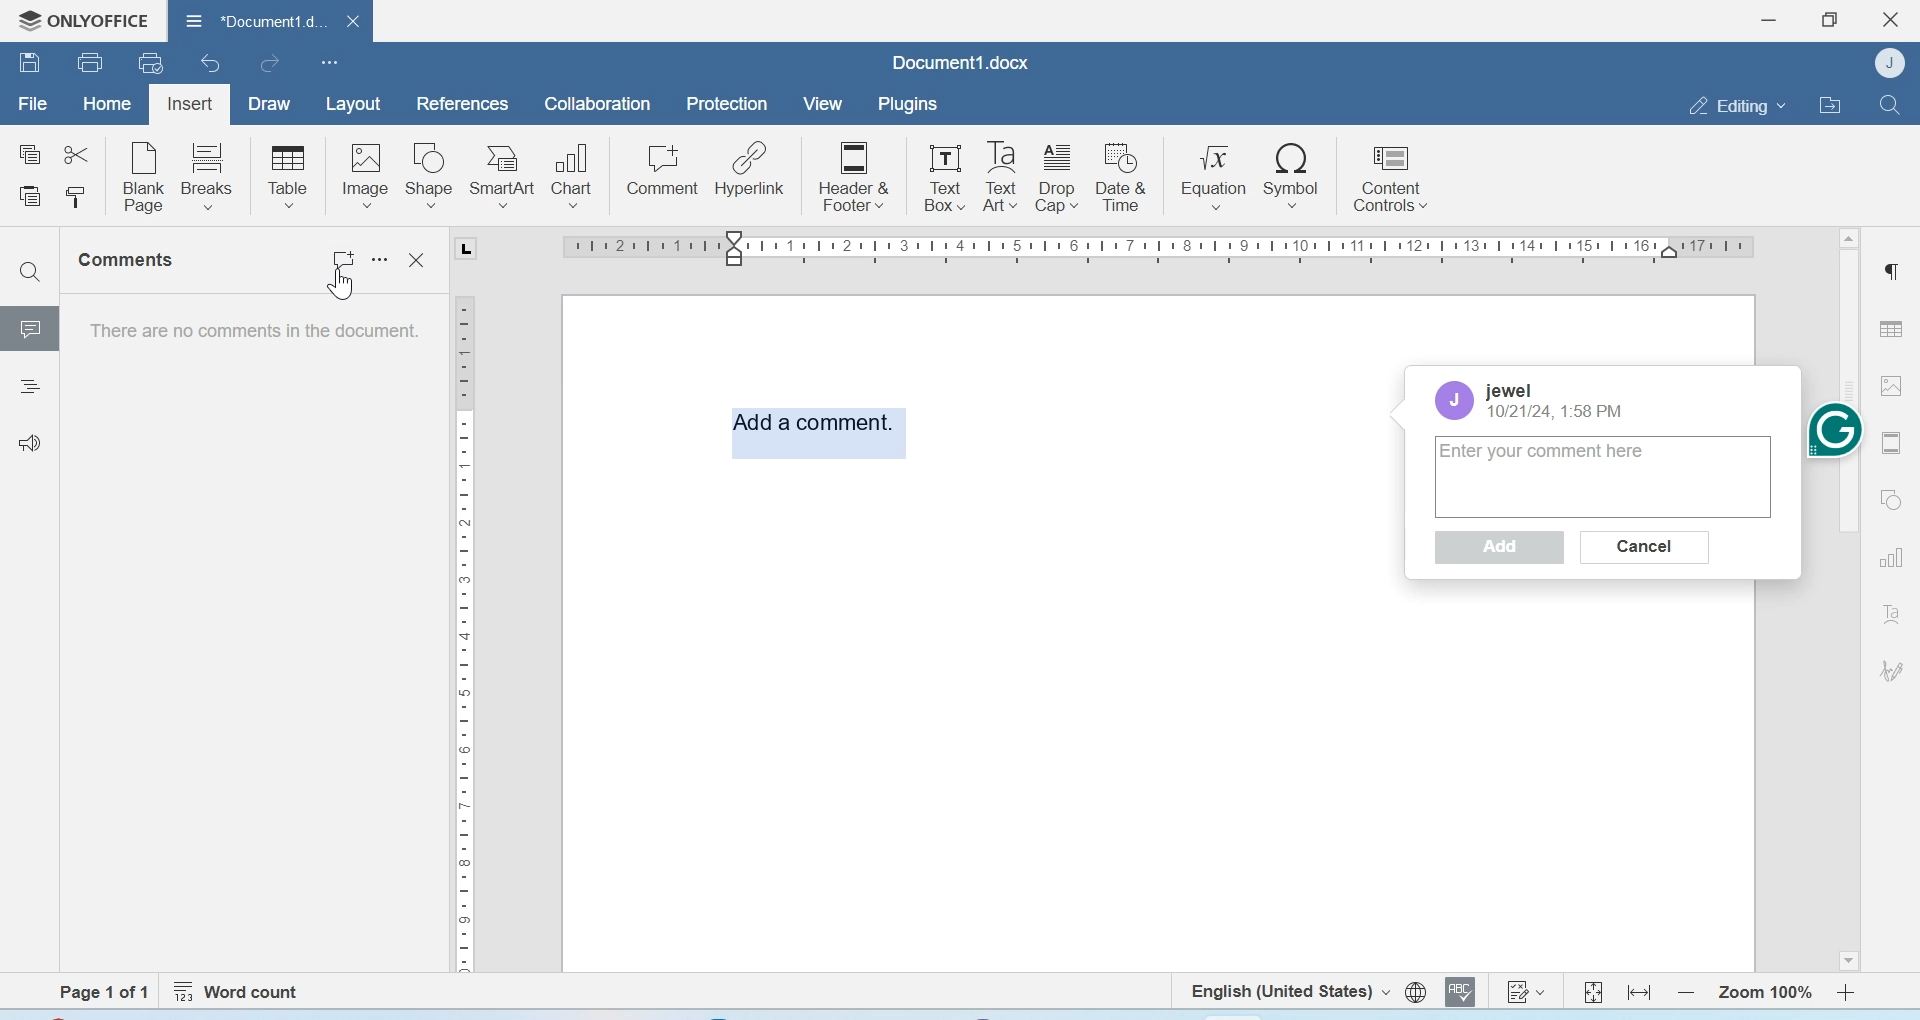  What do you see at coordinates (75, 153) in the screenshot?
I see `Cut` at bounding box center [75, 153].